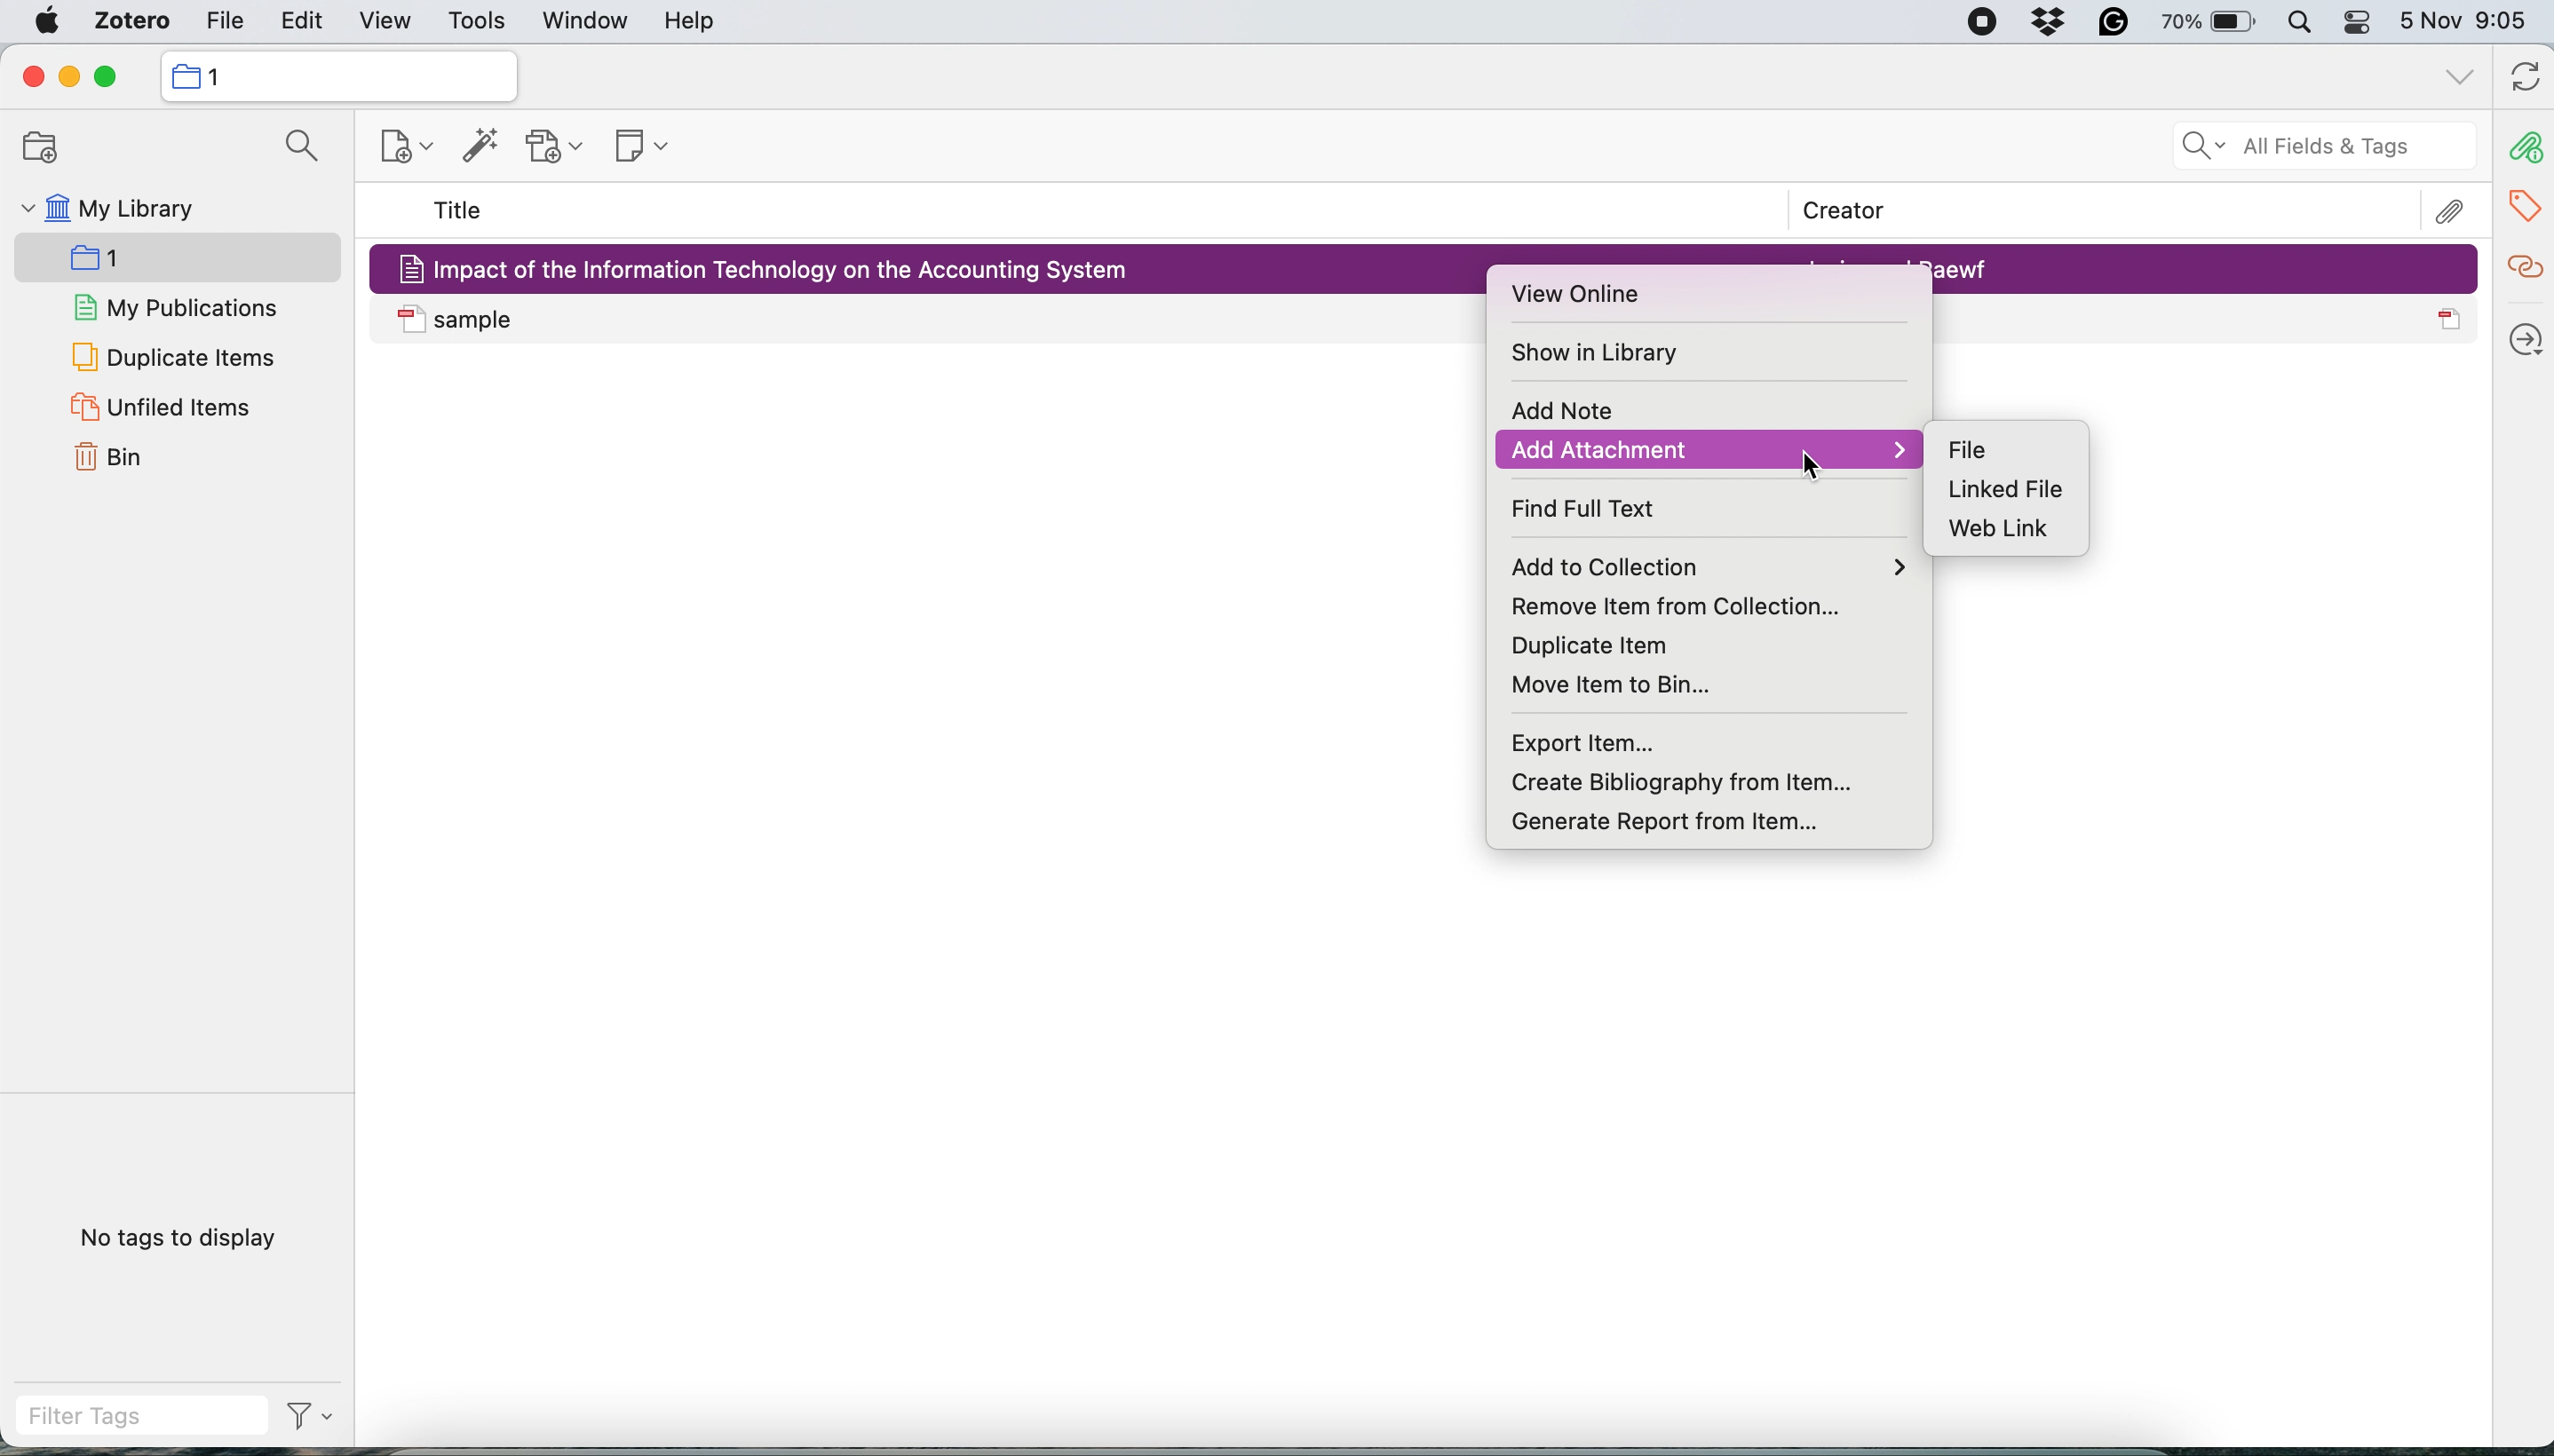  I want to click on show in library, so click(1603, 354).